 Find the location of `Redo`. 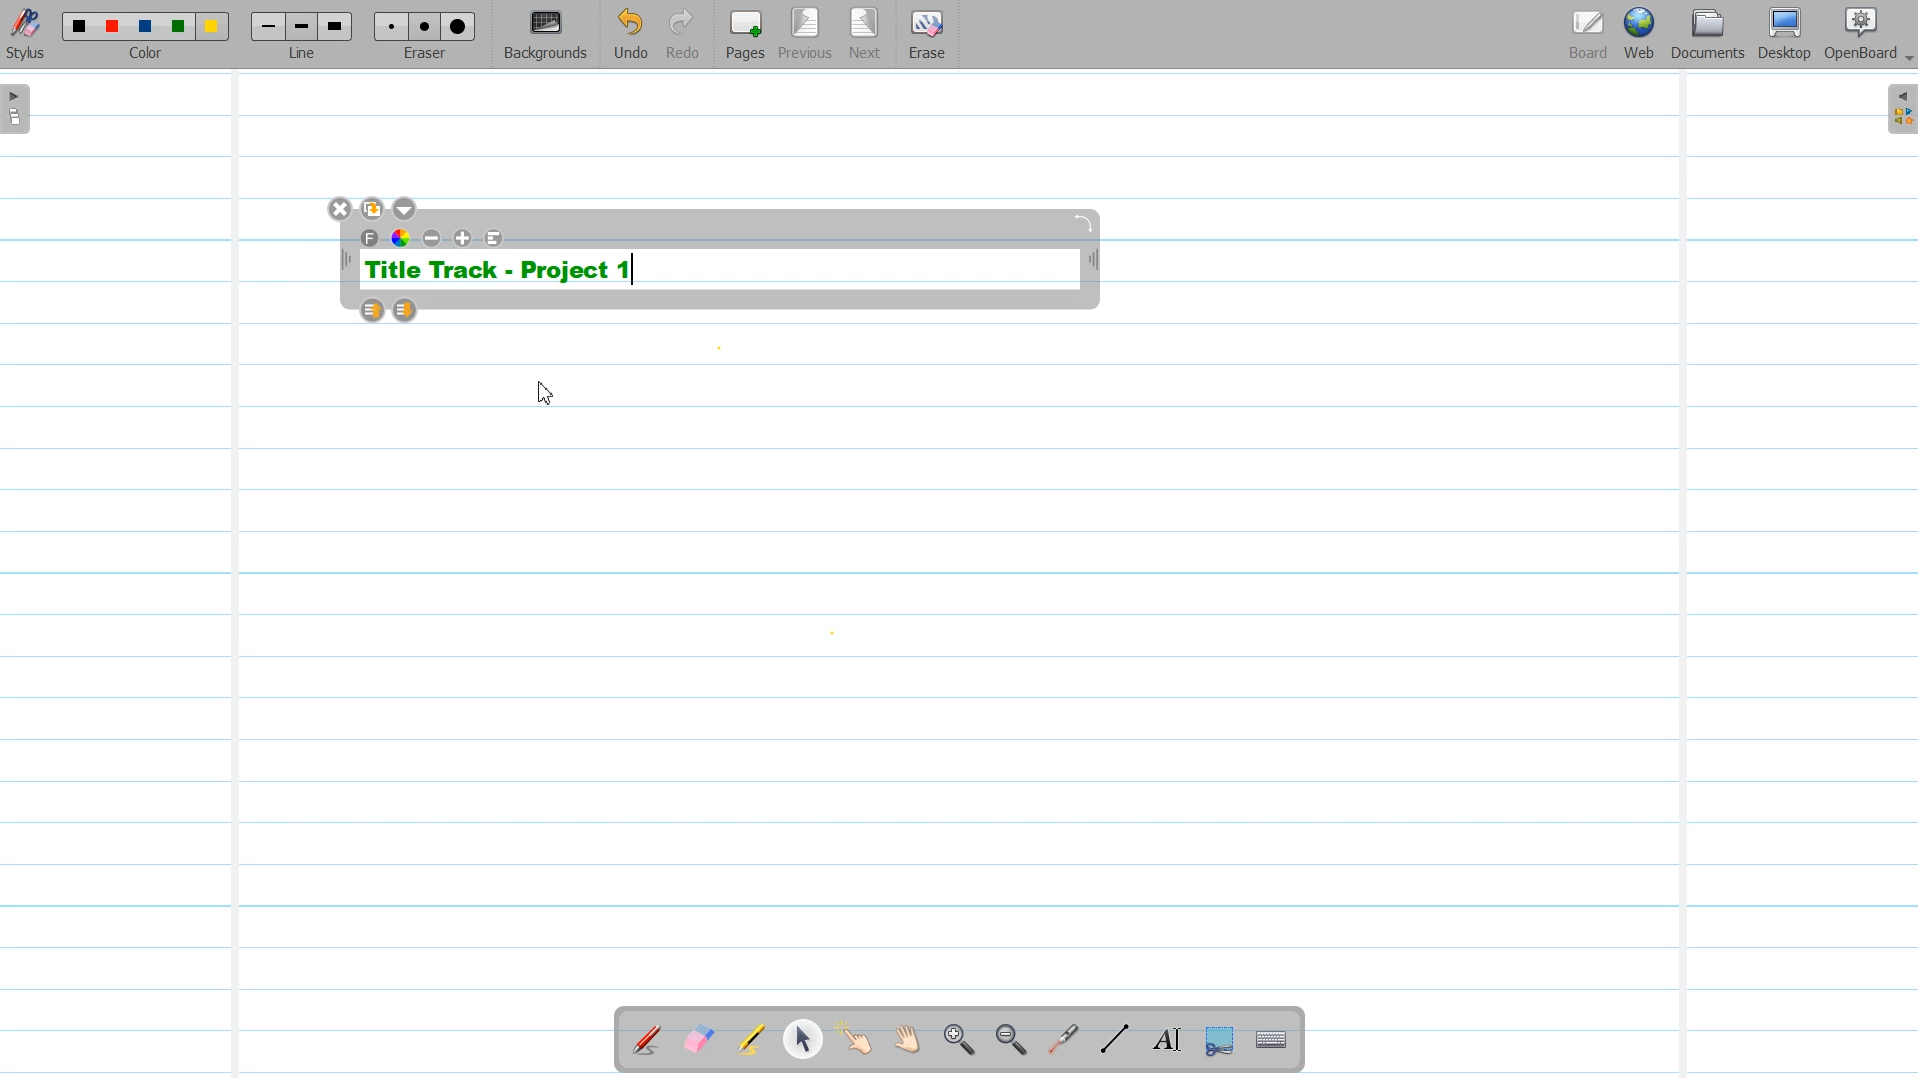

Redo is located at coordinates (683, 35).